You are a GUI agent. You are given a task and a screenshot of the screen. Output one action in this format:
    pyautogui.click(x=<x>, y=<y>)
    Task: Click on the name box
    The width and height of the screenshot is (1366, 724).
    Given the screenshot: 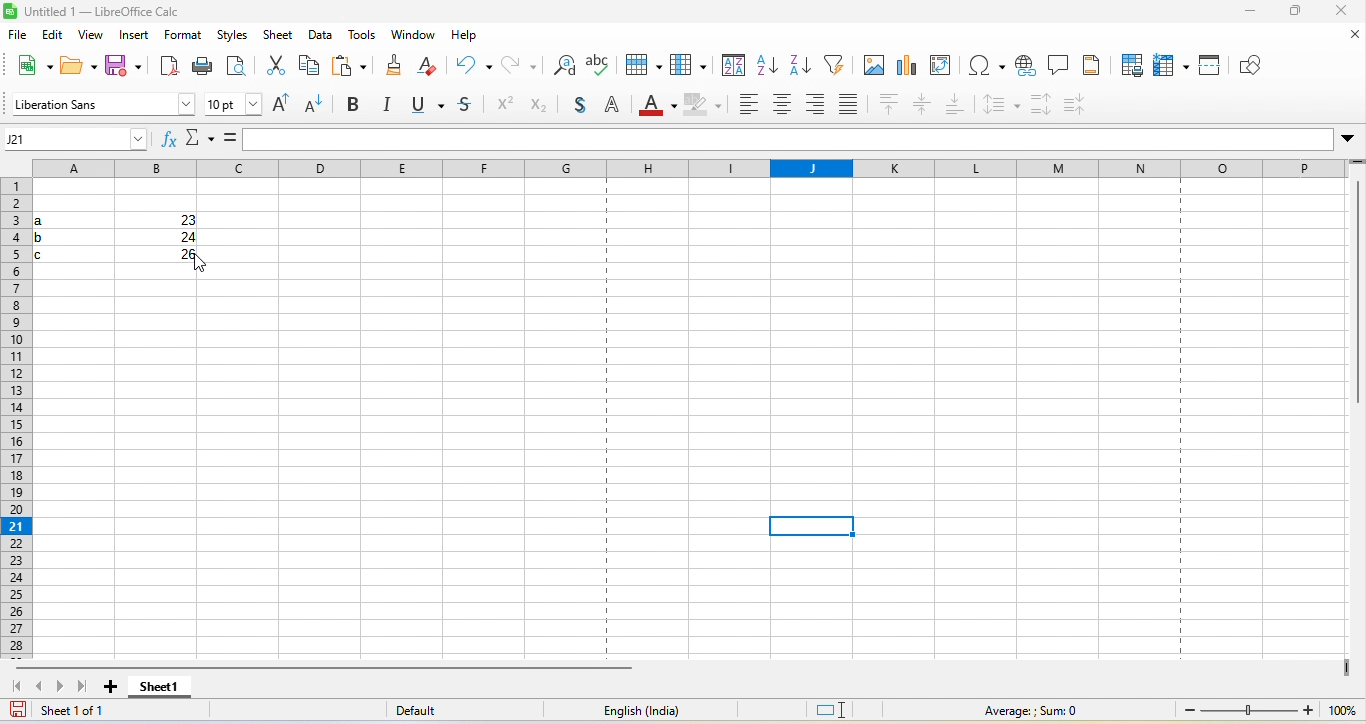 What is the action you would take?
    pyautogui.click(x=74, y=139)
    